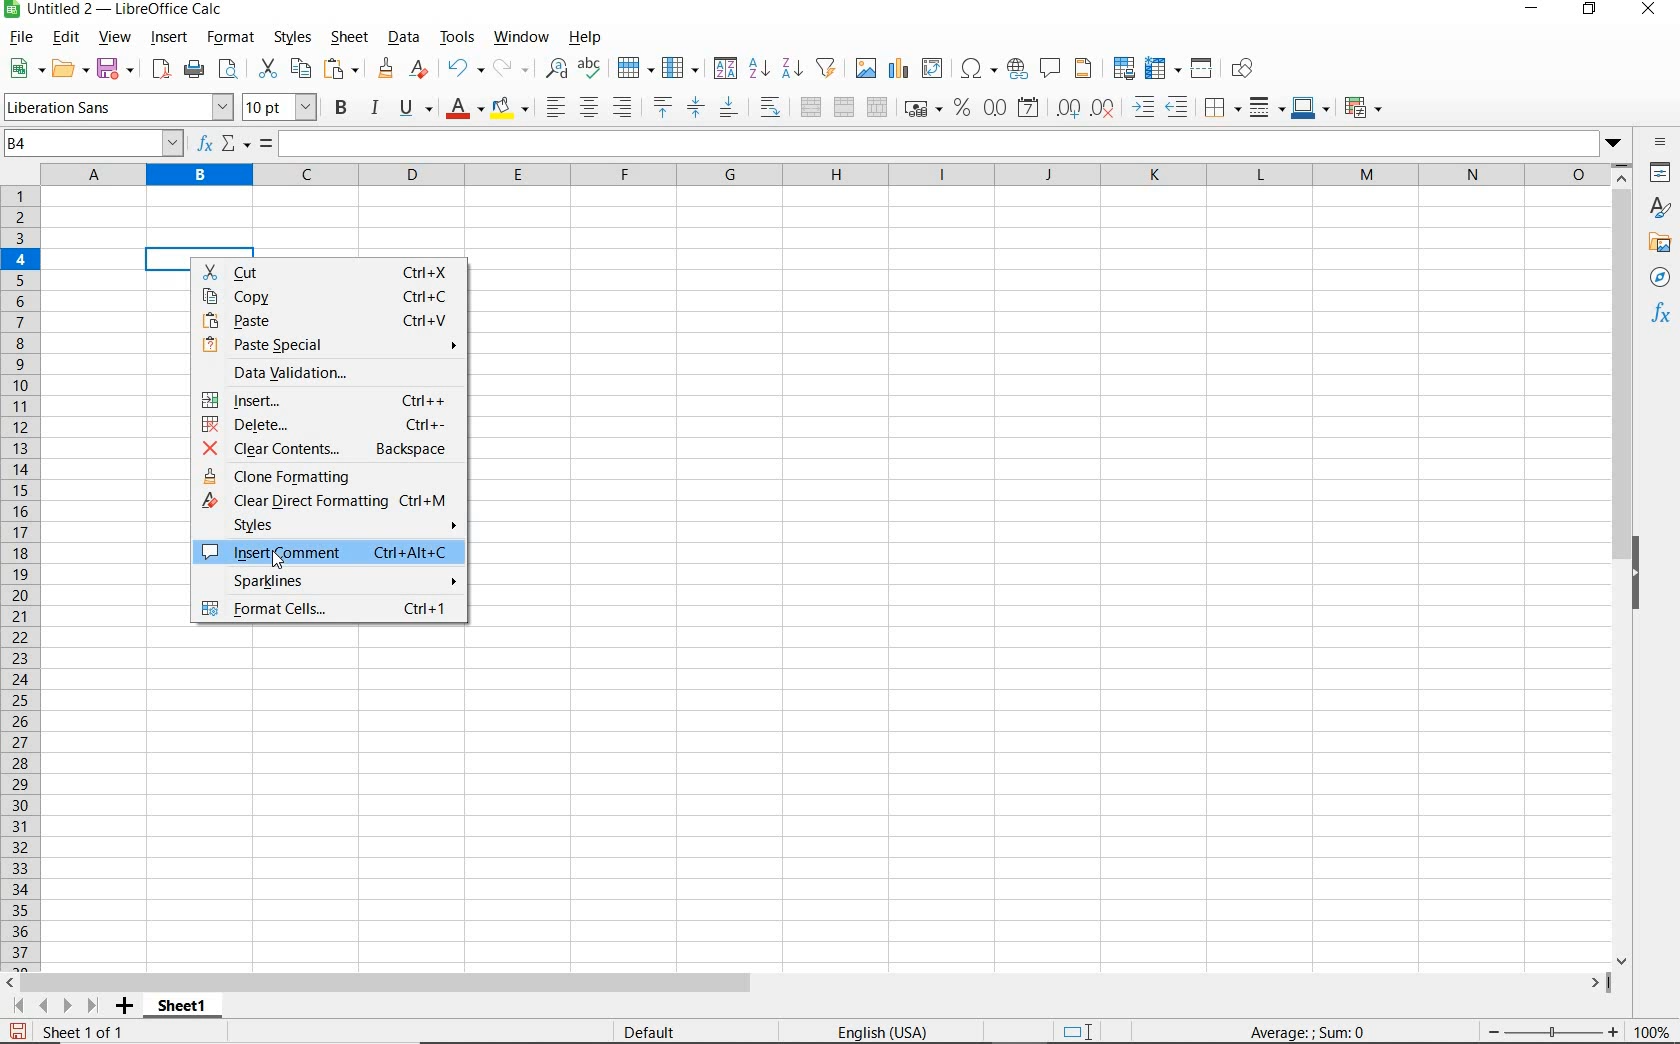  What do you see at coordinates (186, 1009) in the screenshot?
I see `sheet1` at bounding box center [186, 1009].